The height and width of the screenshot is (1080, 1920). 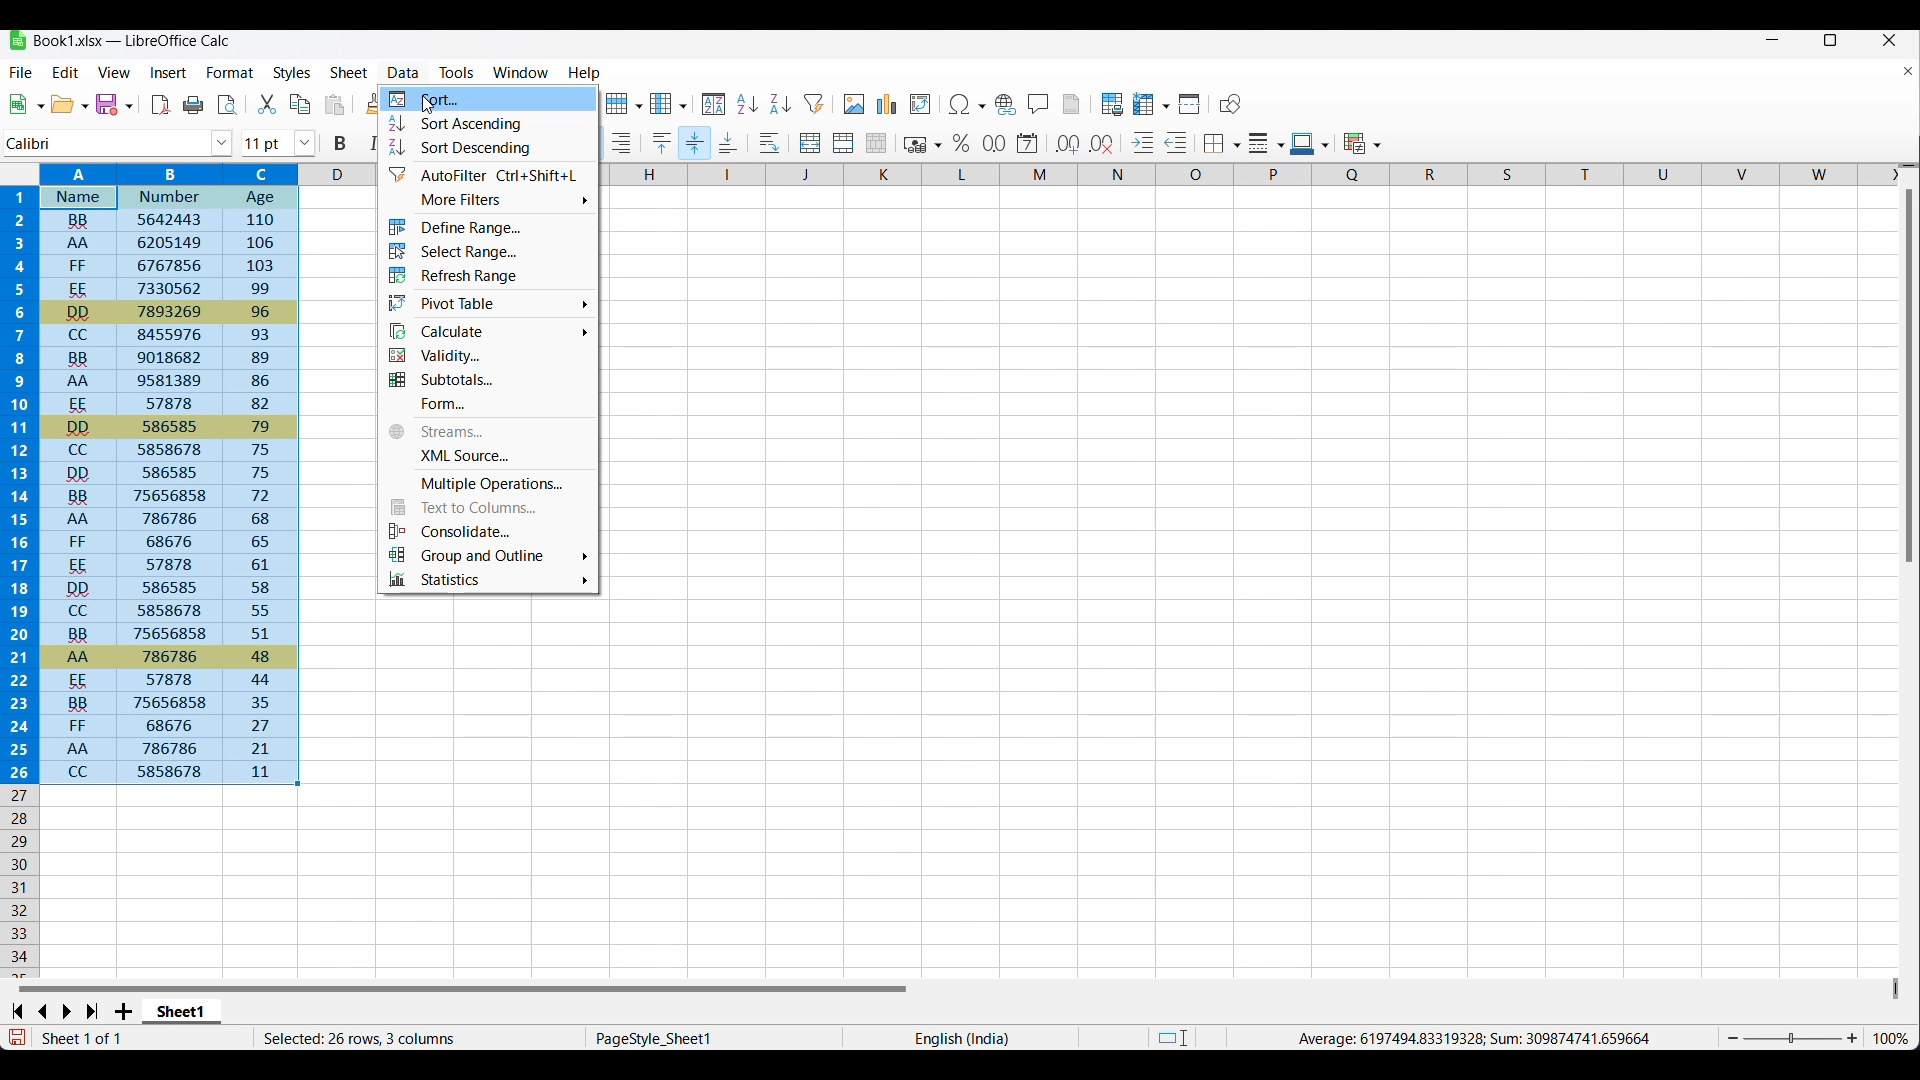 What do you see at coordinates (487, 251) in the screenshot?
I see `Select range` at bounding box center [487, 251].